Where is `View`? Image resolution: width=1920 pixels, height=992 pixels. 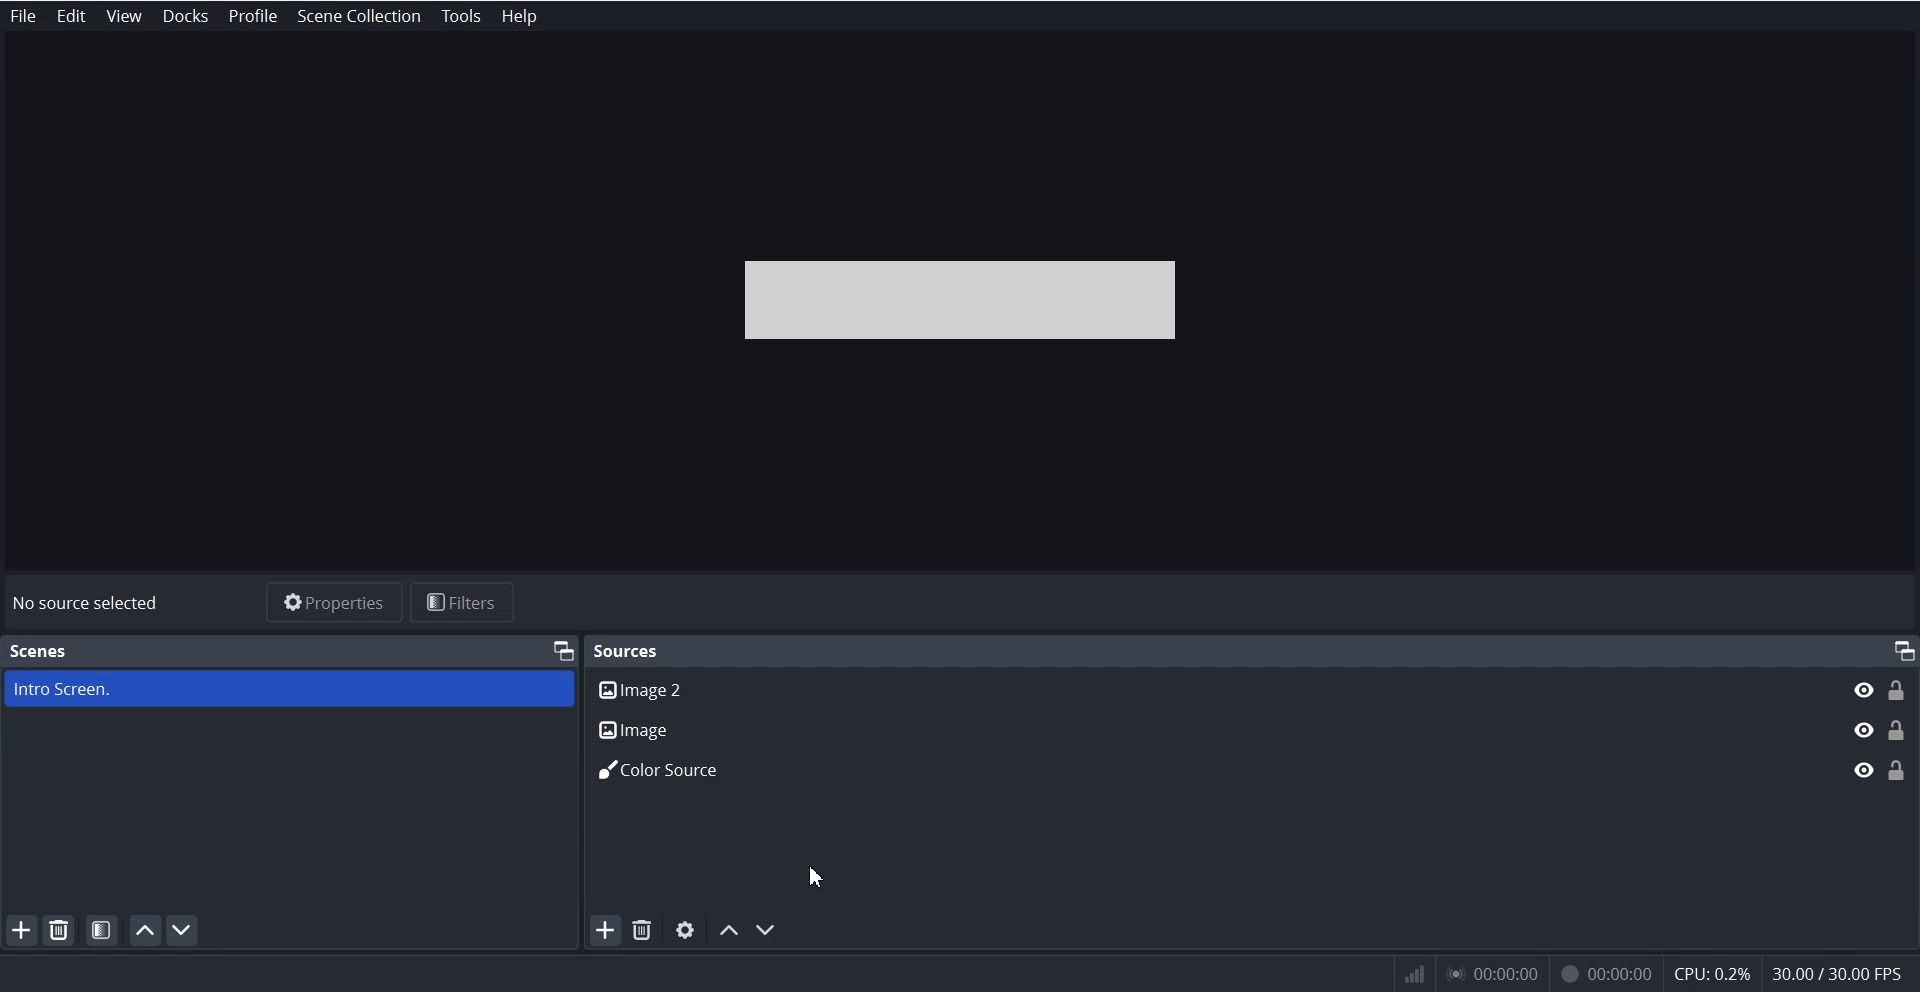
View is located at coordinates (123, 16).